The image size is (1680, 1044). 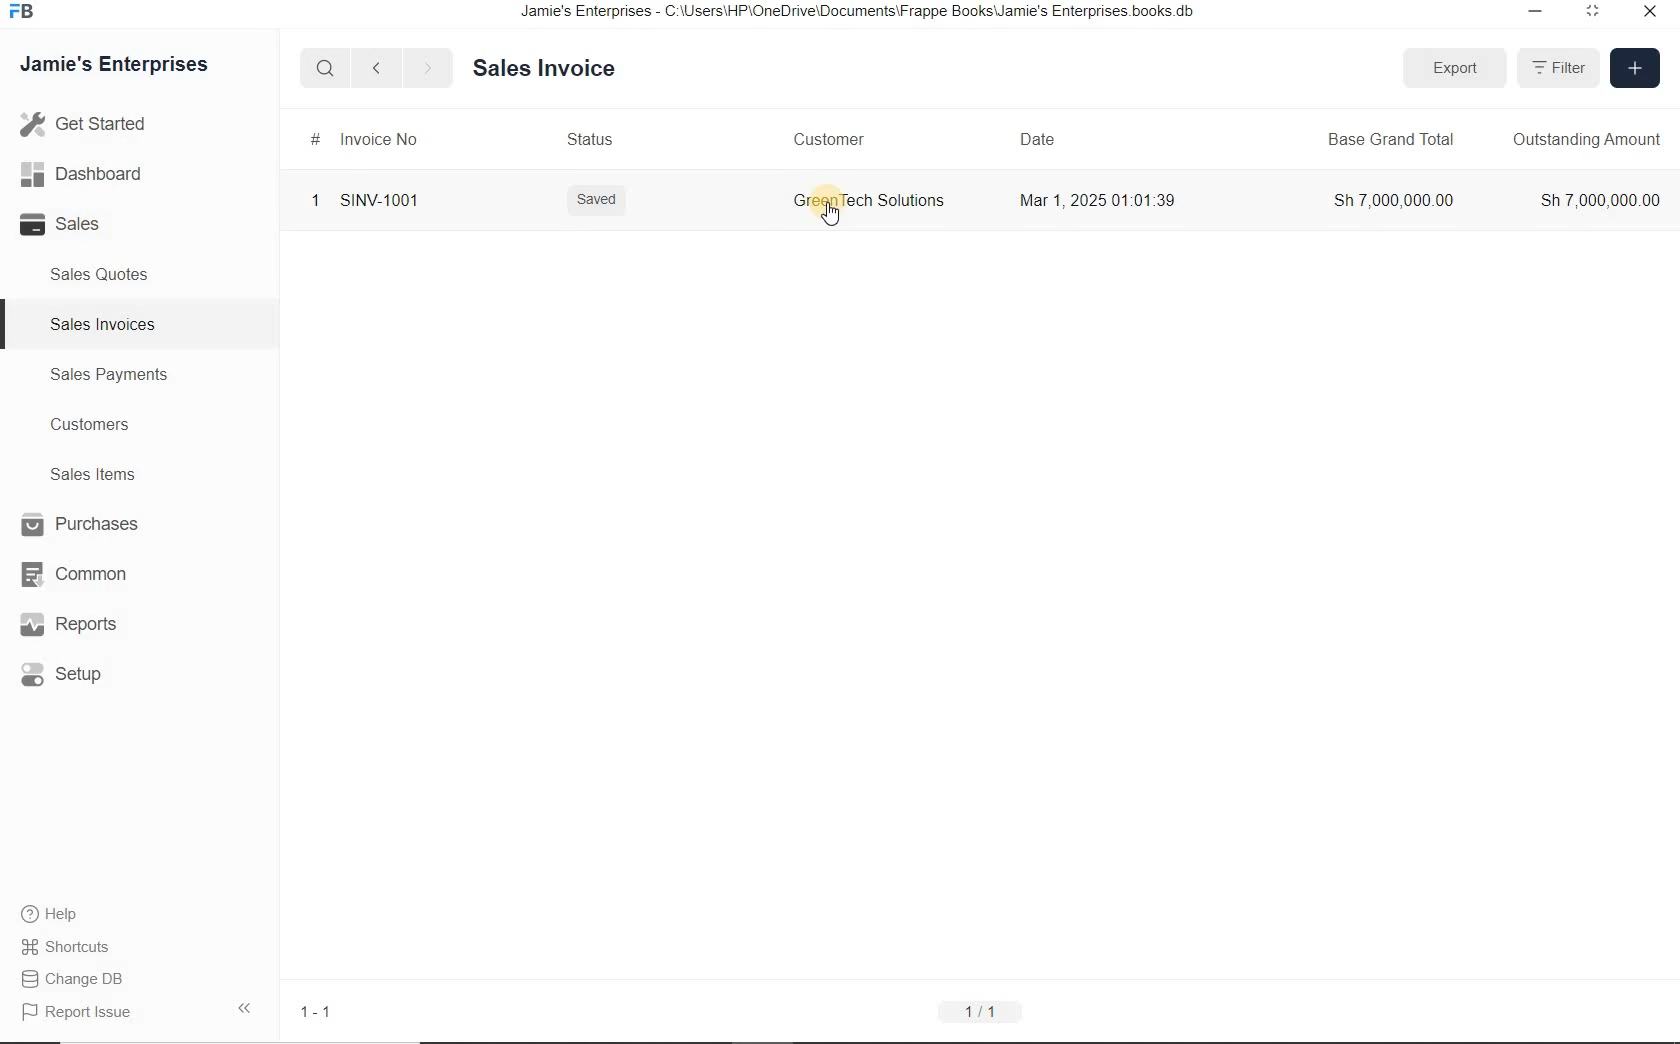 I want to click on Status, so click(x=590, y=141).